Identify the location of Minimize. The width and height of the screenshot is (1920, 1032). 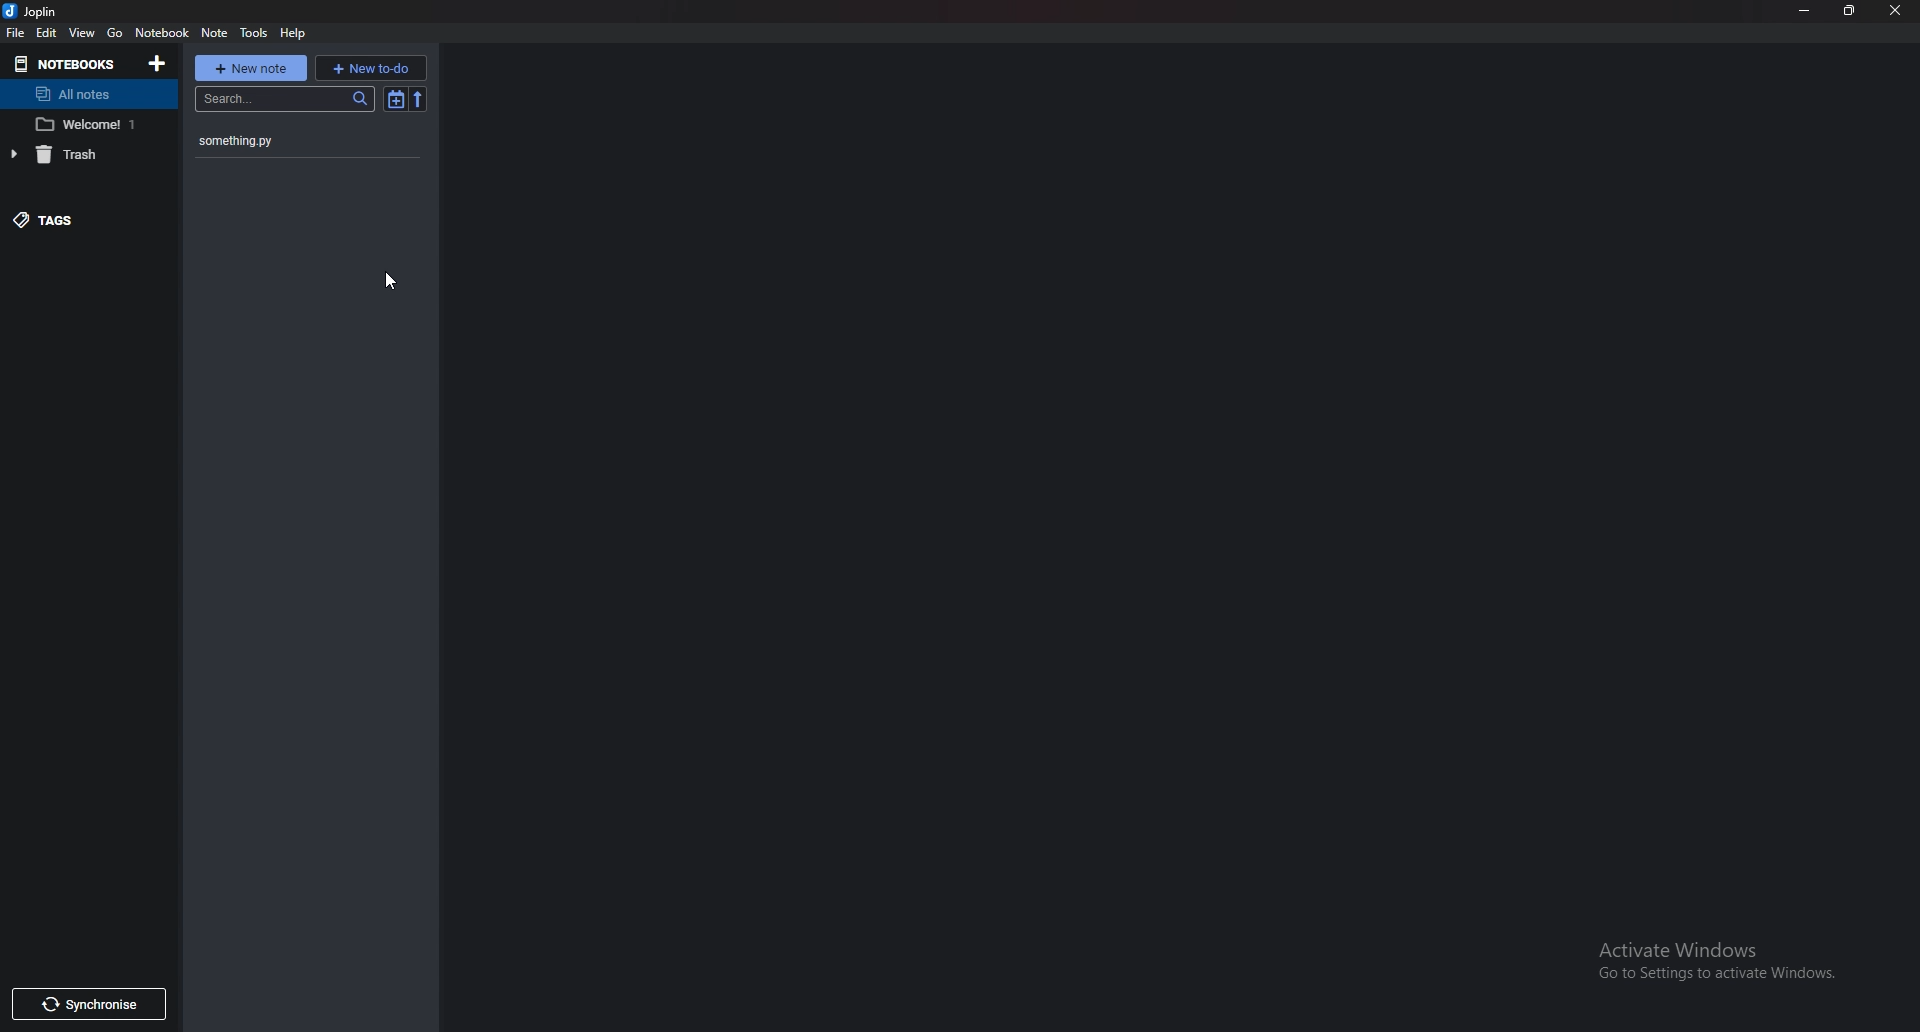
(1808, 10).